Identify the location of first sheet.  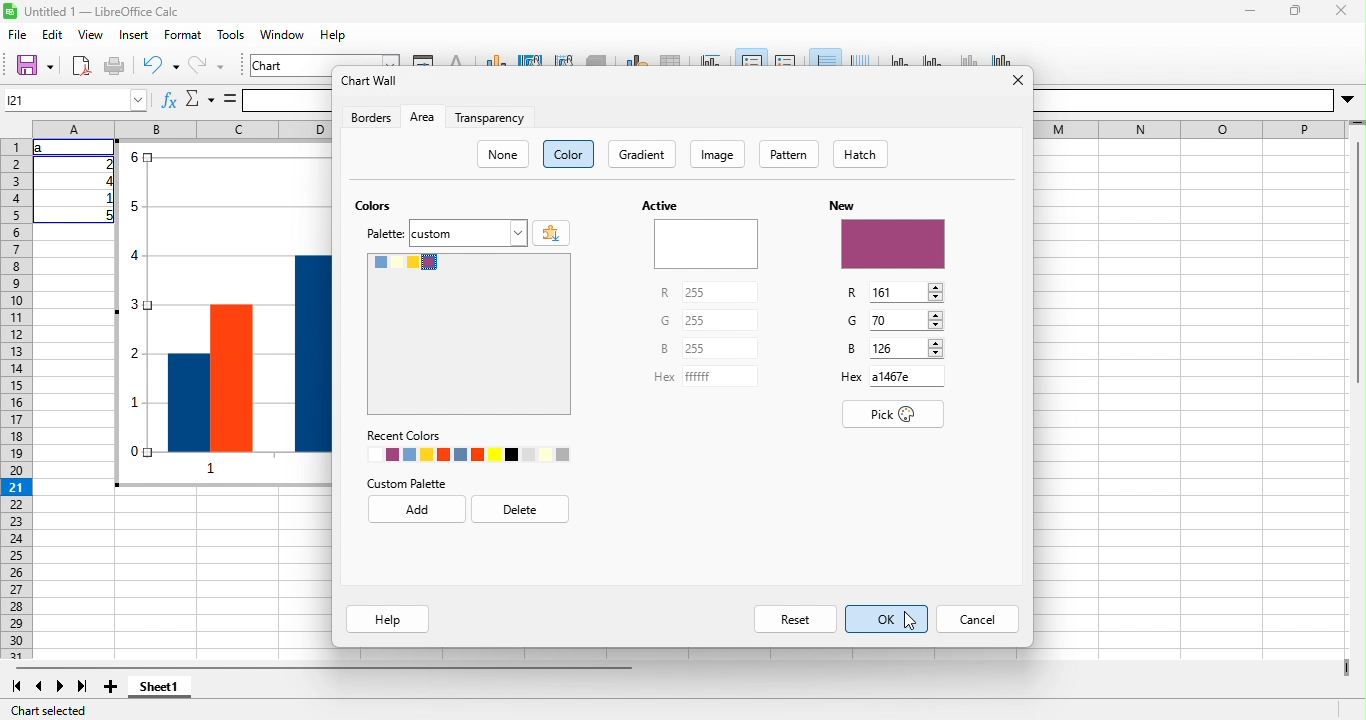
(17, 686).